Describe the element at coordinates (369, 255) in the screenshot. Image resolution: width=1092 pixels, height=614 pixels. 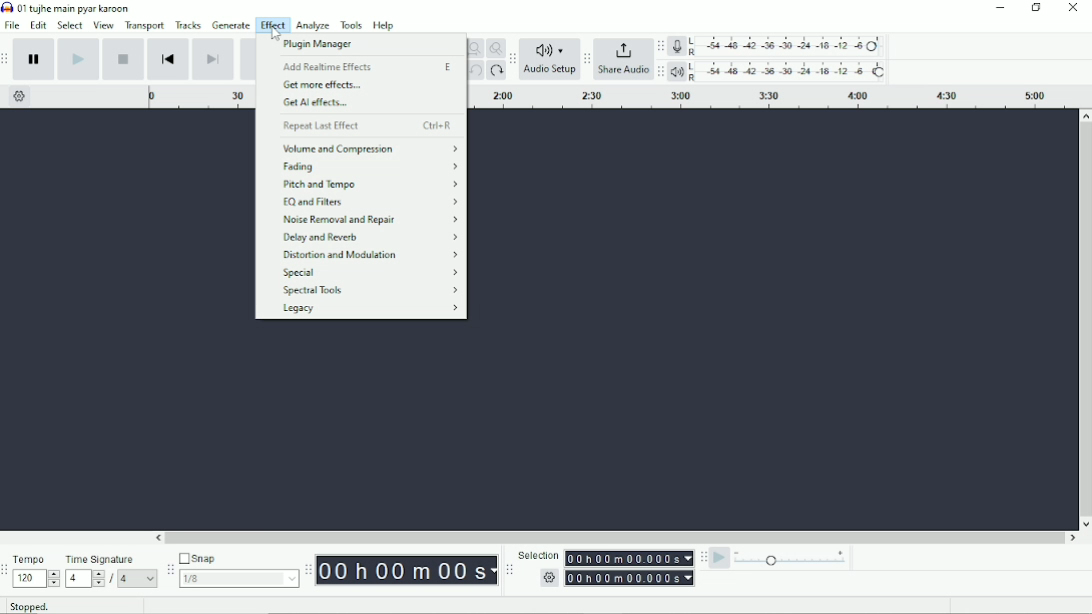
I see `Distortion and Modulation` at that location.